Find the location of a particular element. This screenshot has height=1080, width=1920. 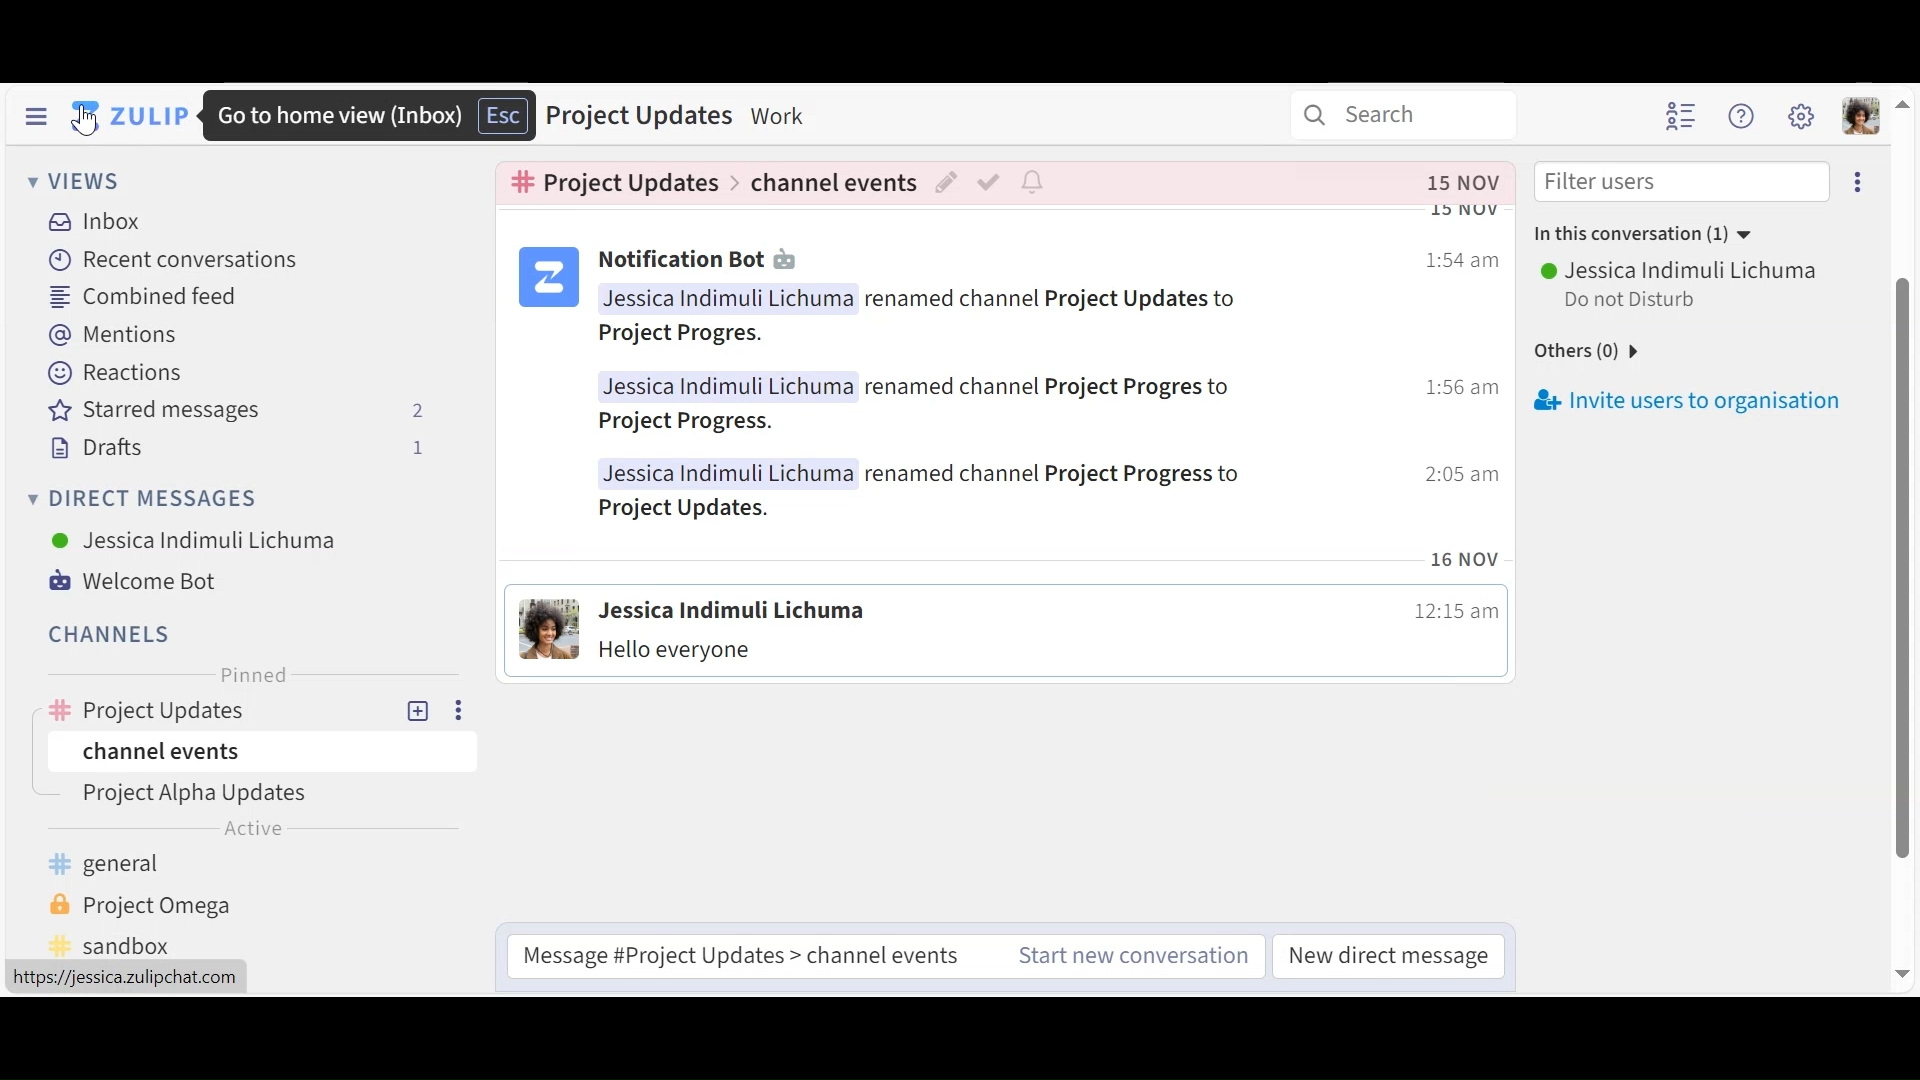

Help menu is located at coordinates (1741, 118).